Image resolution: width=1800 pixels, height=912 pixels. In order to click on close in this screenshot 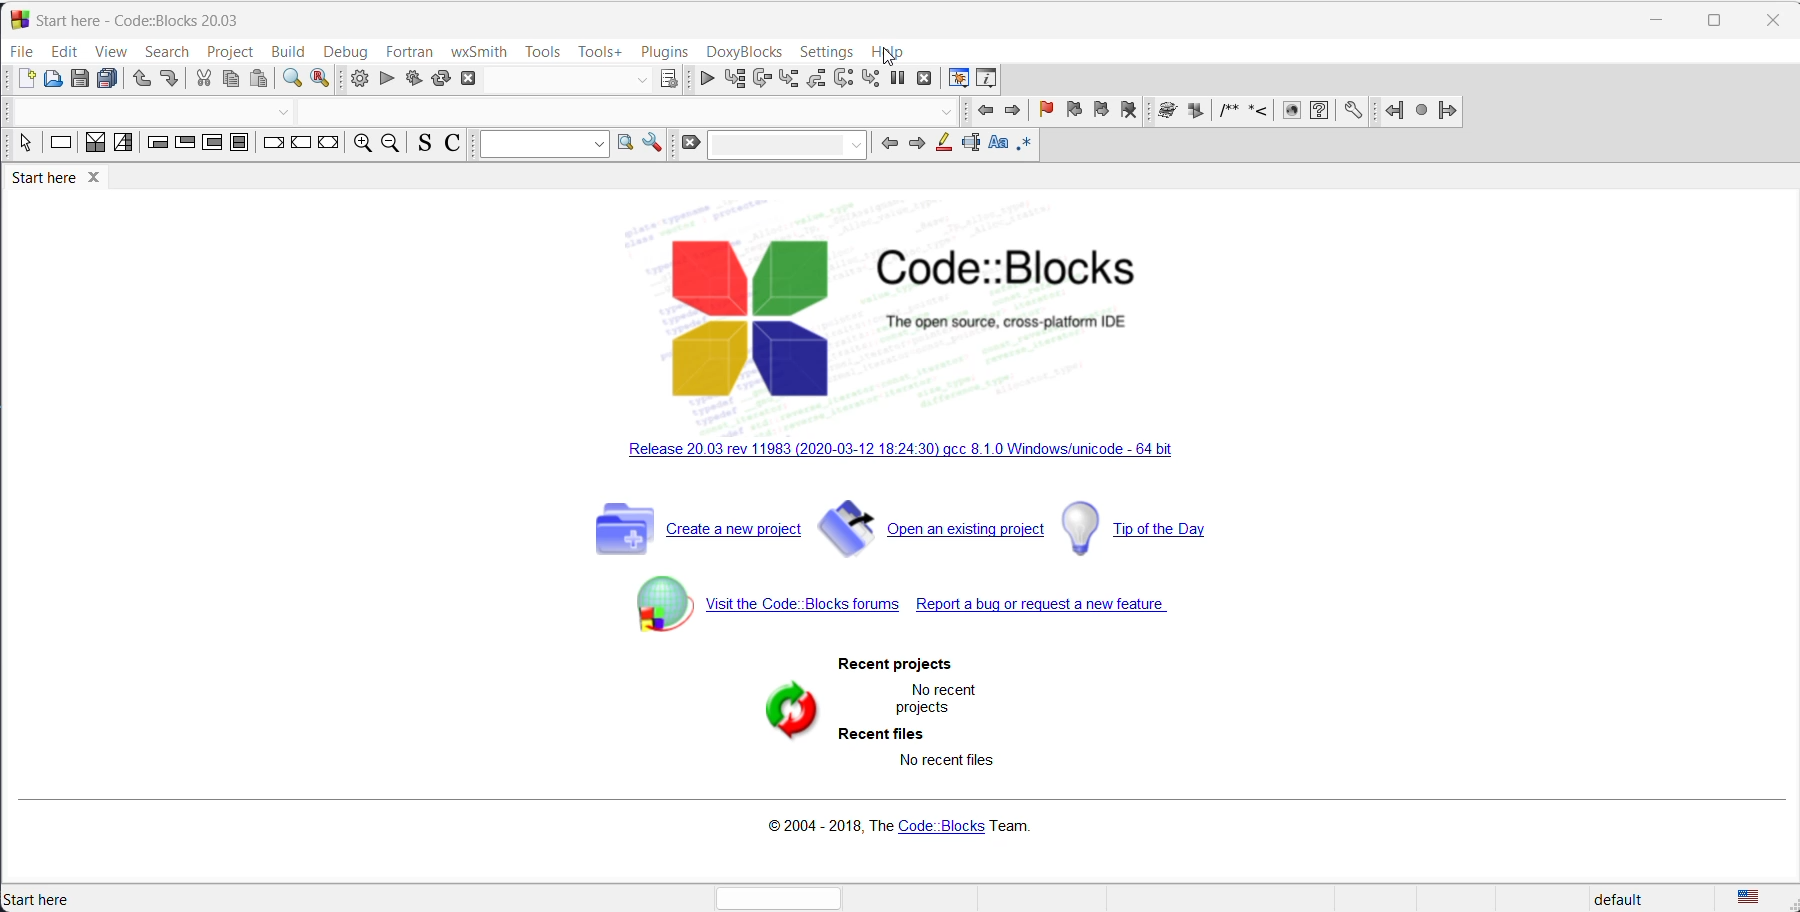, I will do `click(1772, 20)`.